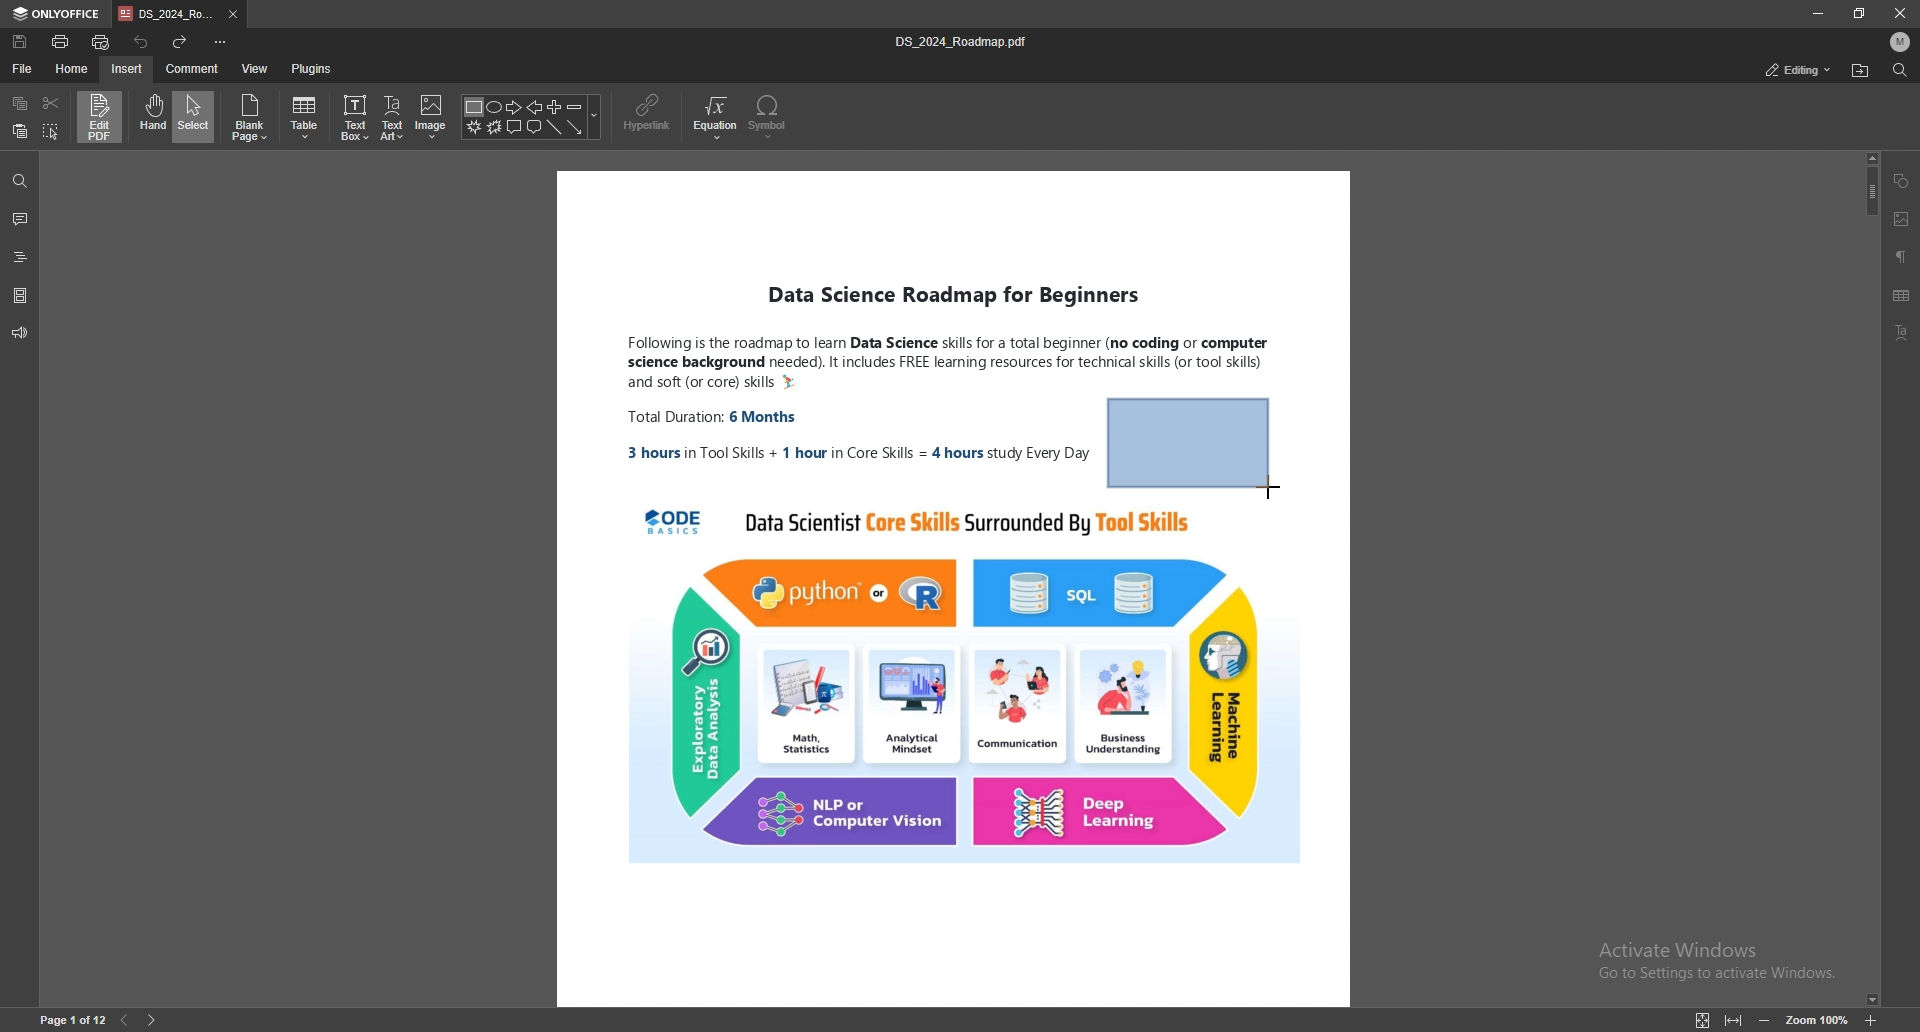  What do you see at coordinates (61, 41) in the screenshot?
I see `print` at bounding box center [61, 41].